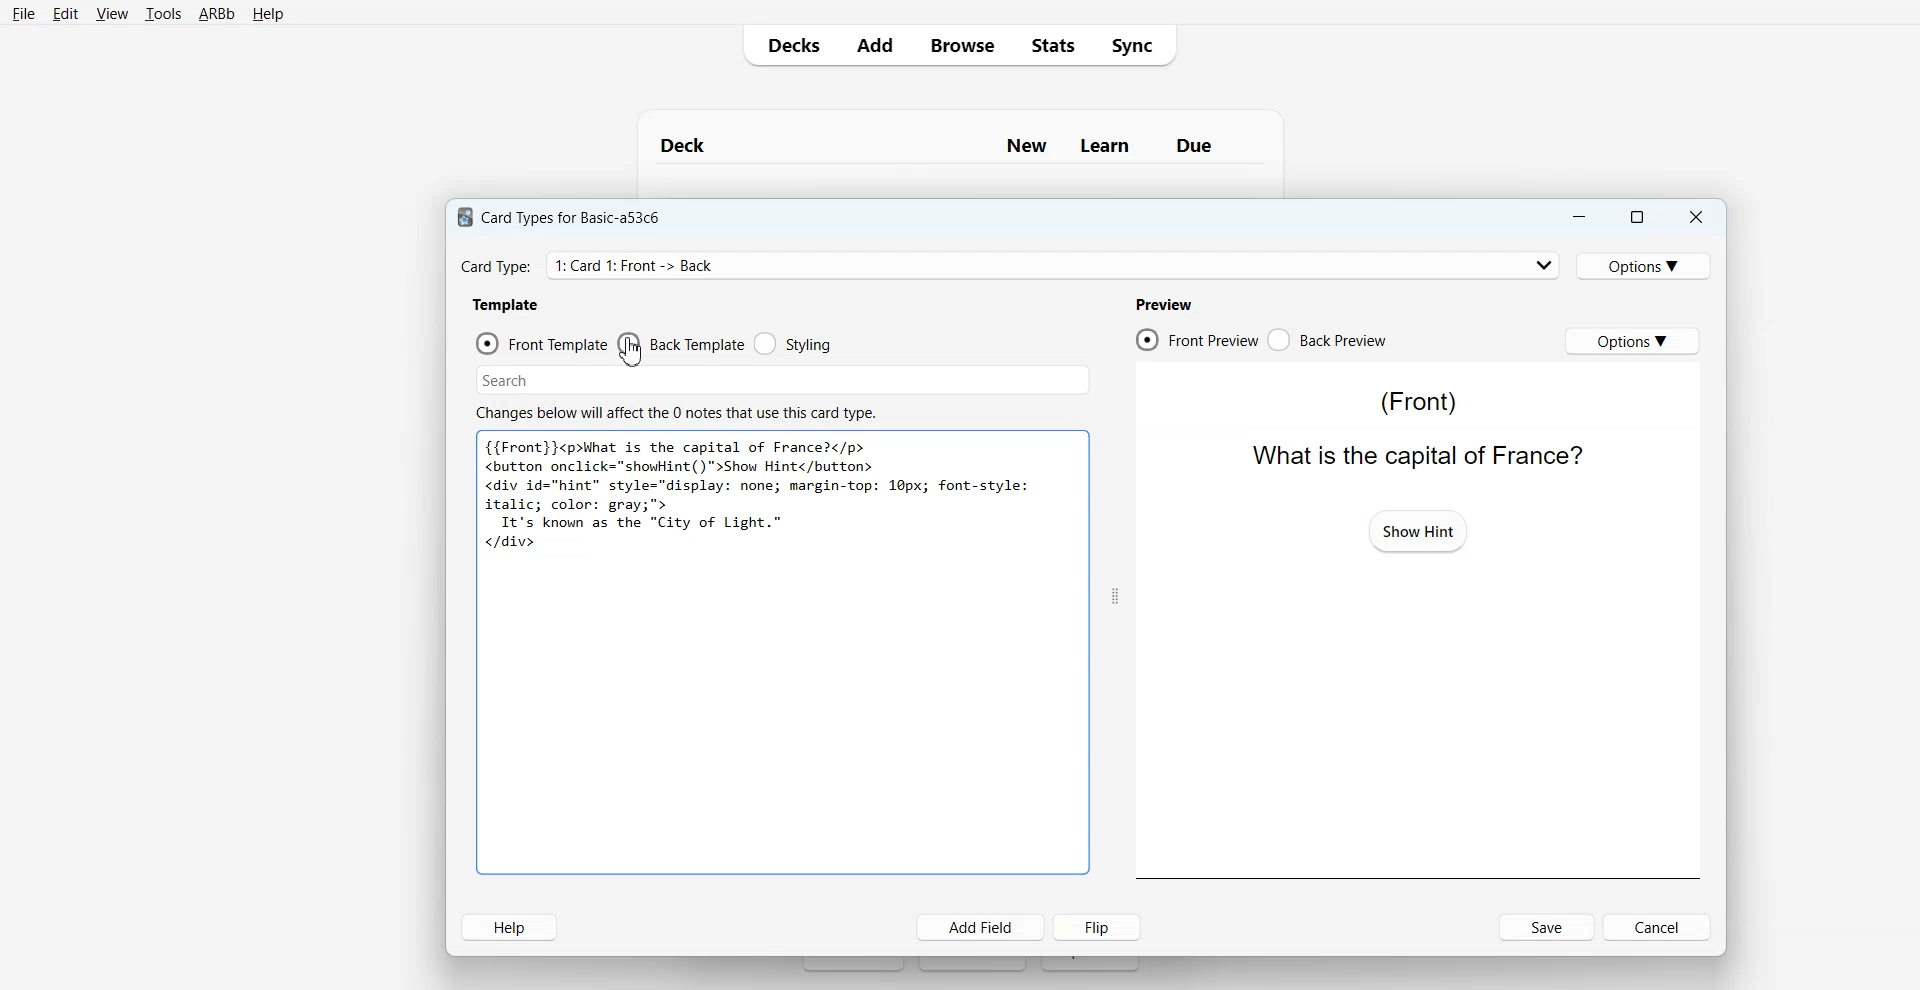 The height and width of the screenshot is (990, 1920). What do you see at coordinates (1647, 265) in the screenshot?
I see `Options` at bounding box center [1647, 265].